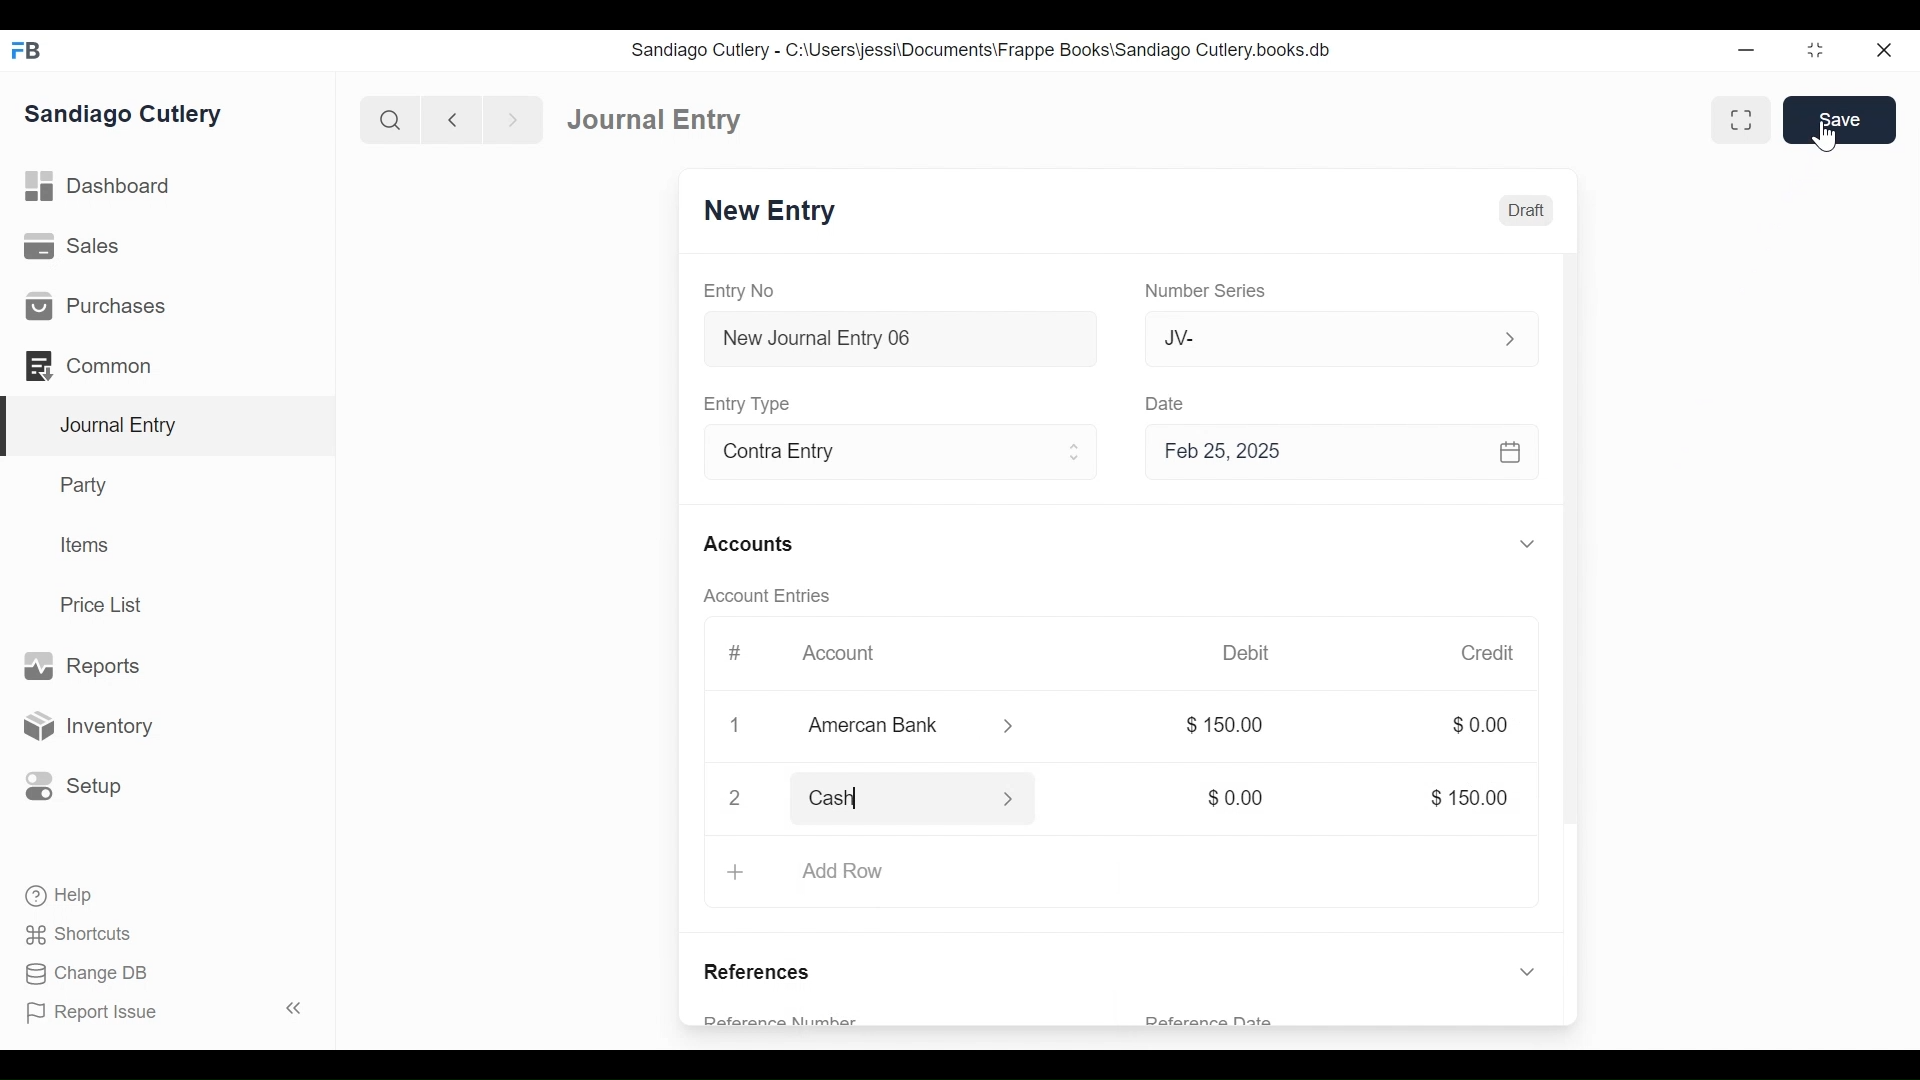 This screenshot has width=1920, height=1080. Describe the element at coordinates (1747, 49) in the screenshot. I see `minimize` at that location.